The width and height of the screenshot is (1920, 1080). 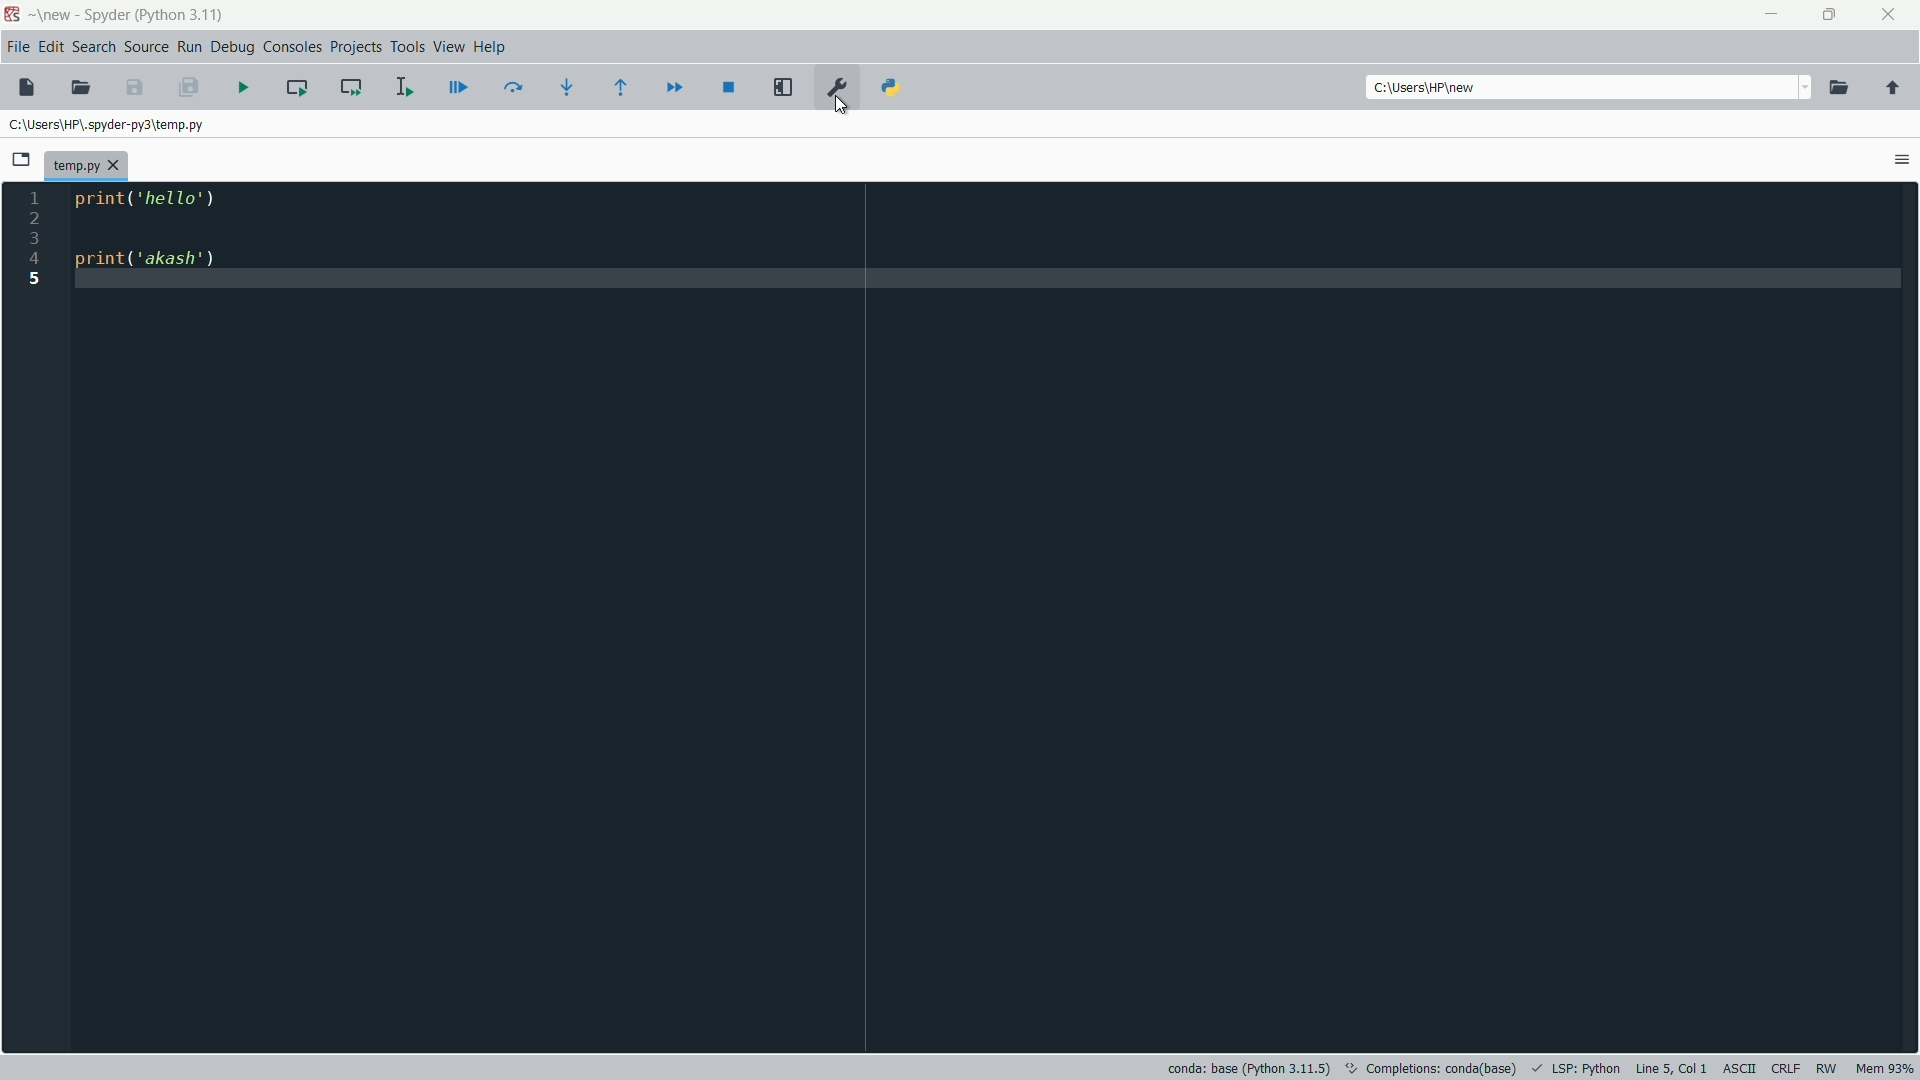 I want to click on run selection, so click(x=403, y=85).